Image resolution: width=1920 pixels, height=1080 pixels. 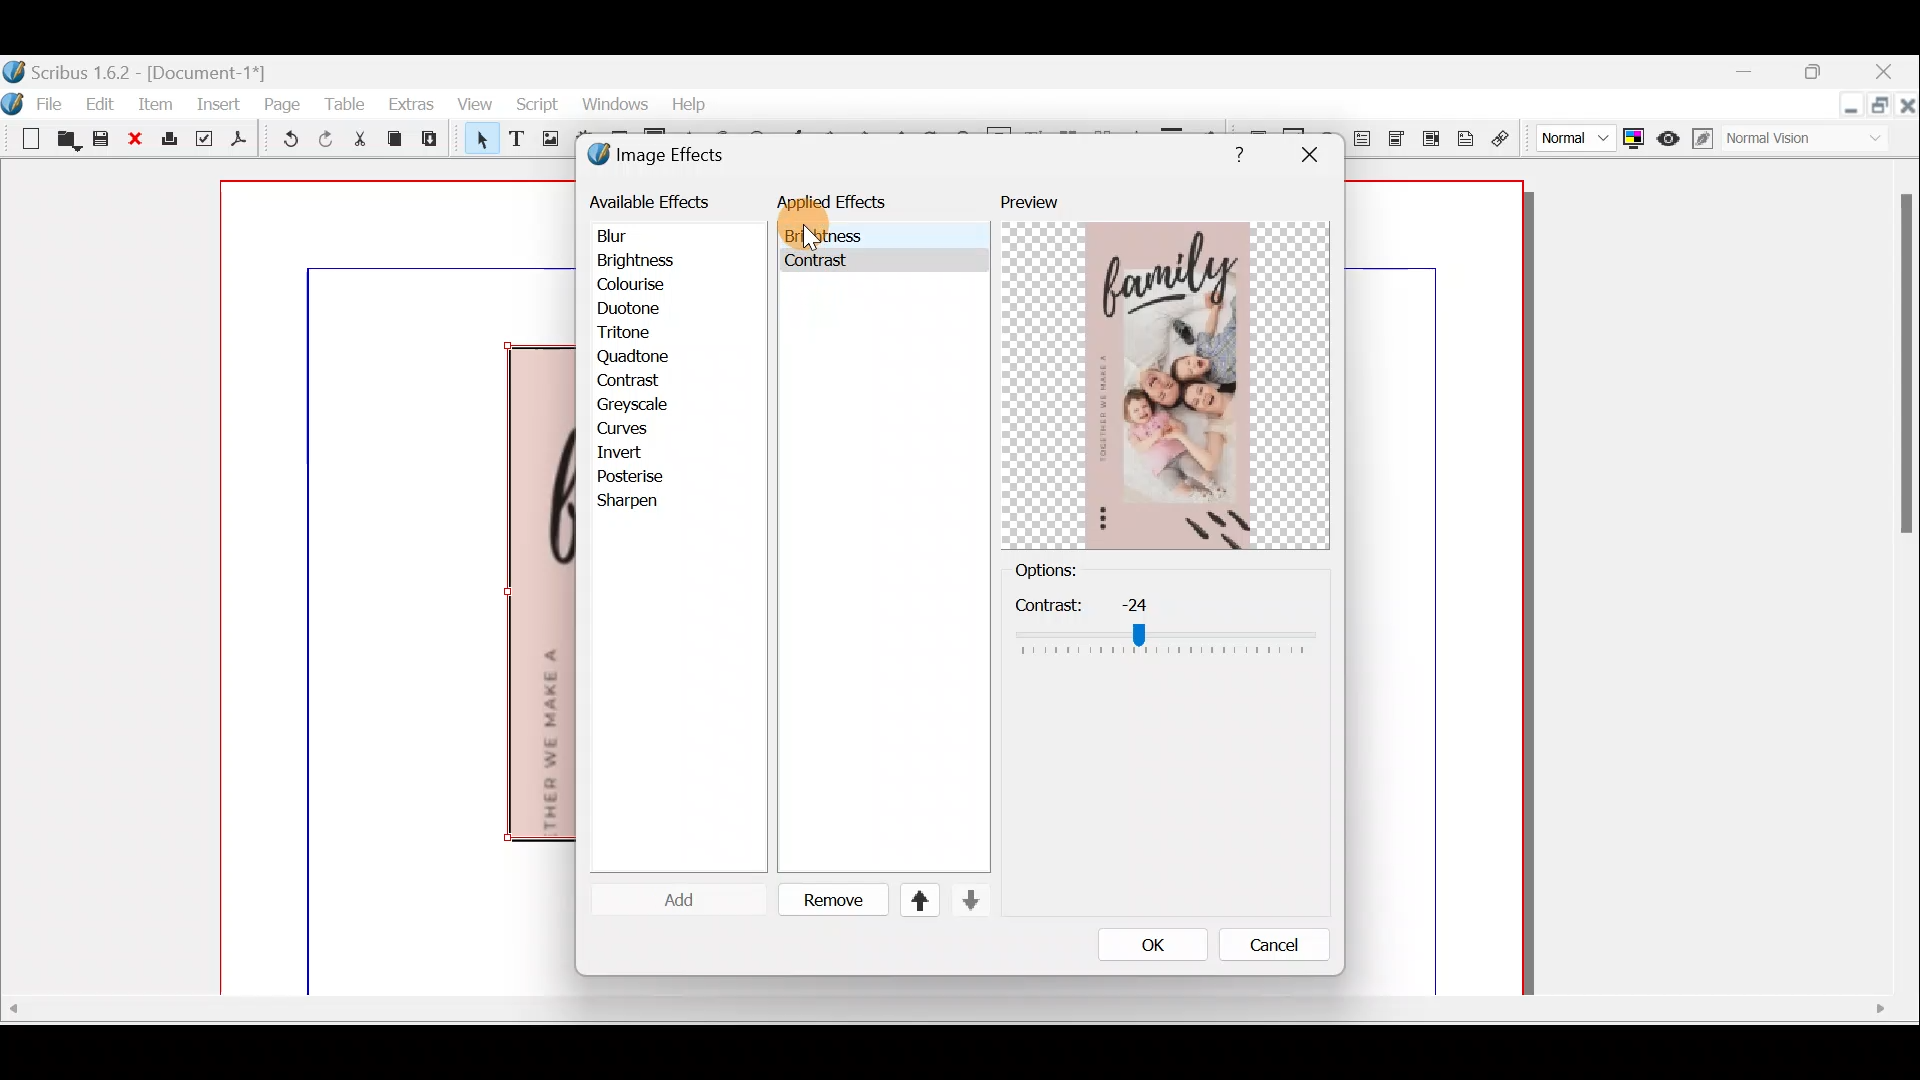 What do you see at coordinates (283, 103) in the screenshot?
I see `Page` at bounding box center [283, 103].